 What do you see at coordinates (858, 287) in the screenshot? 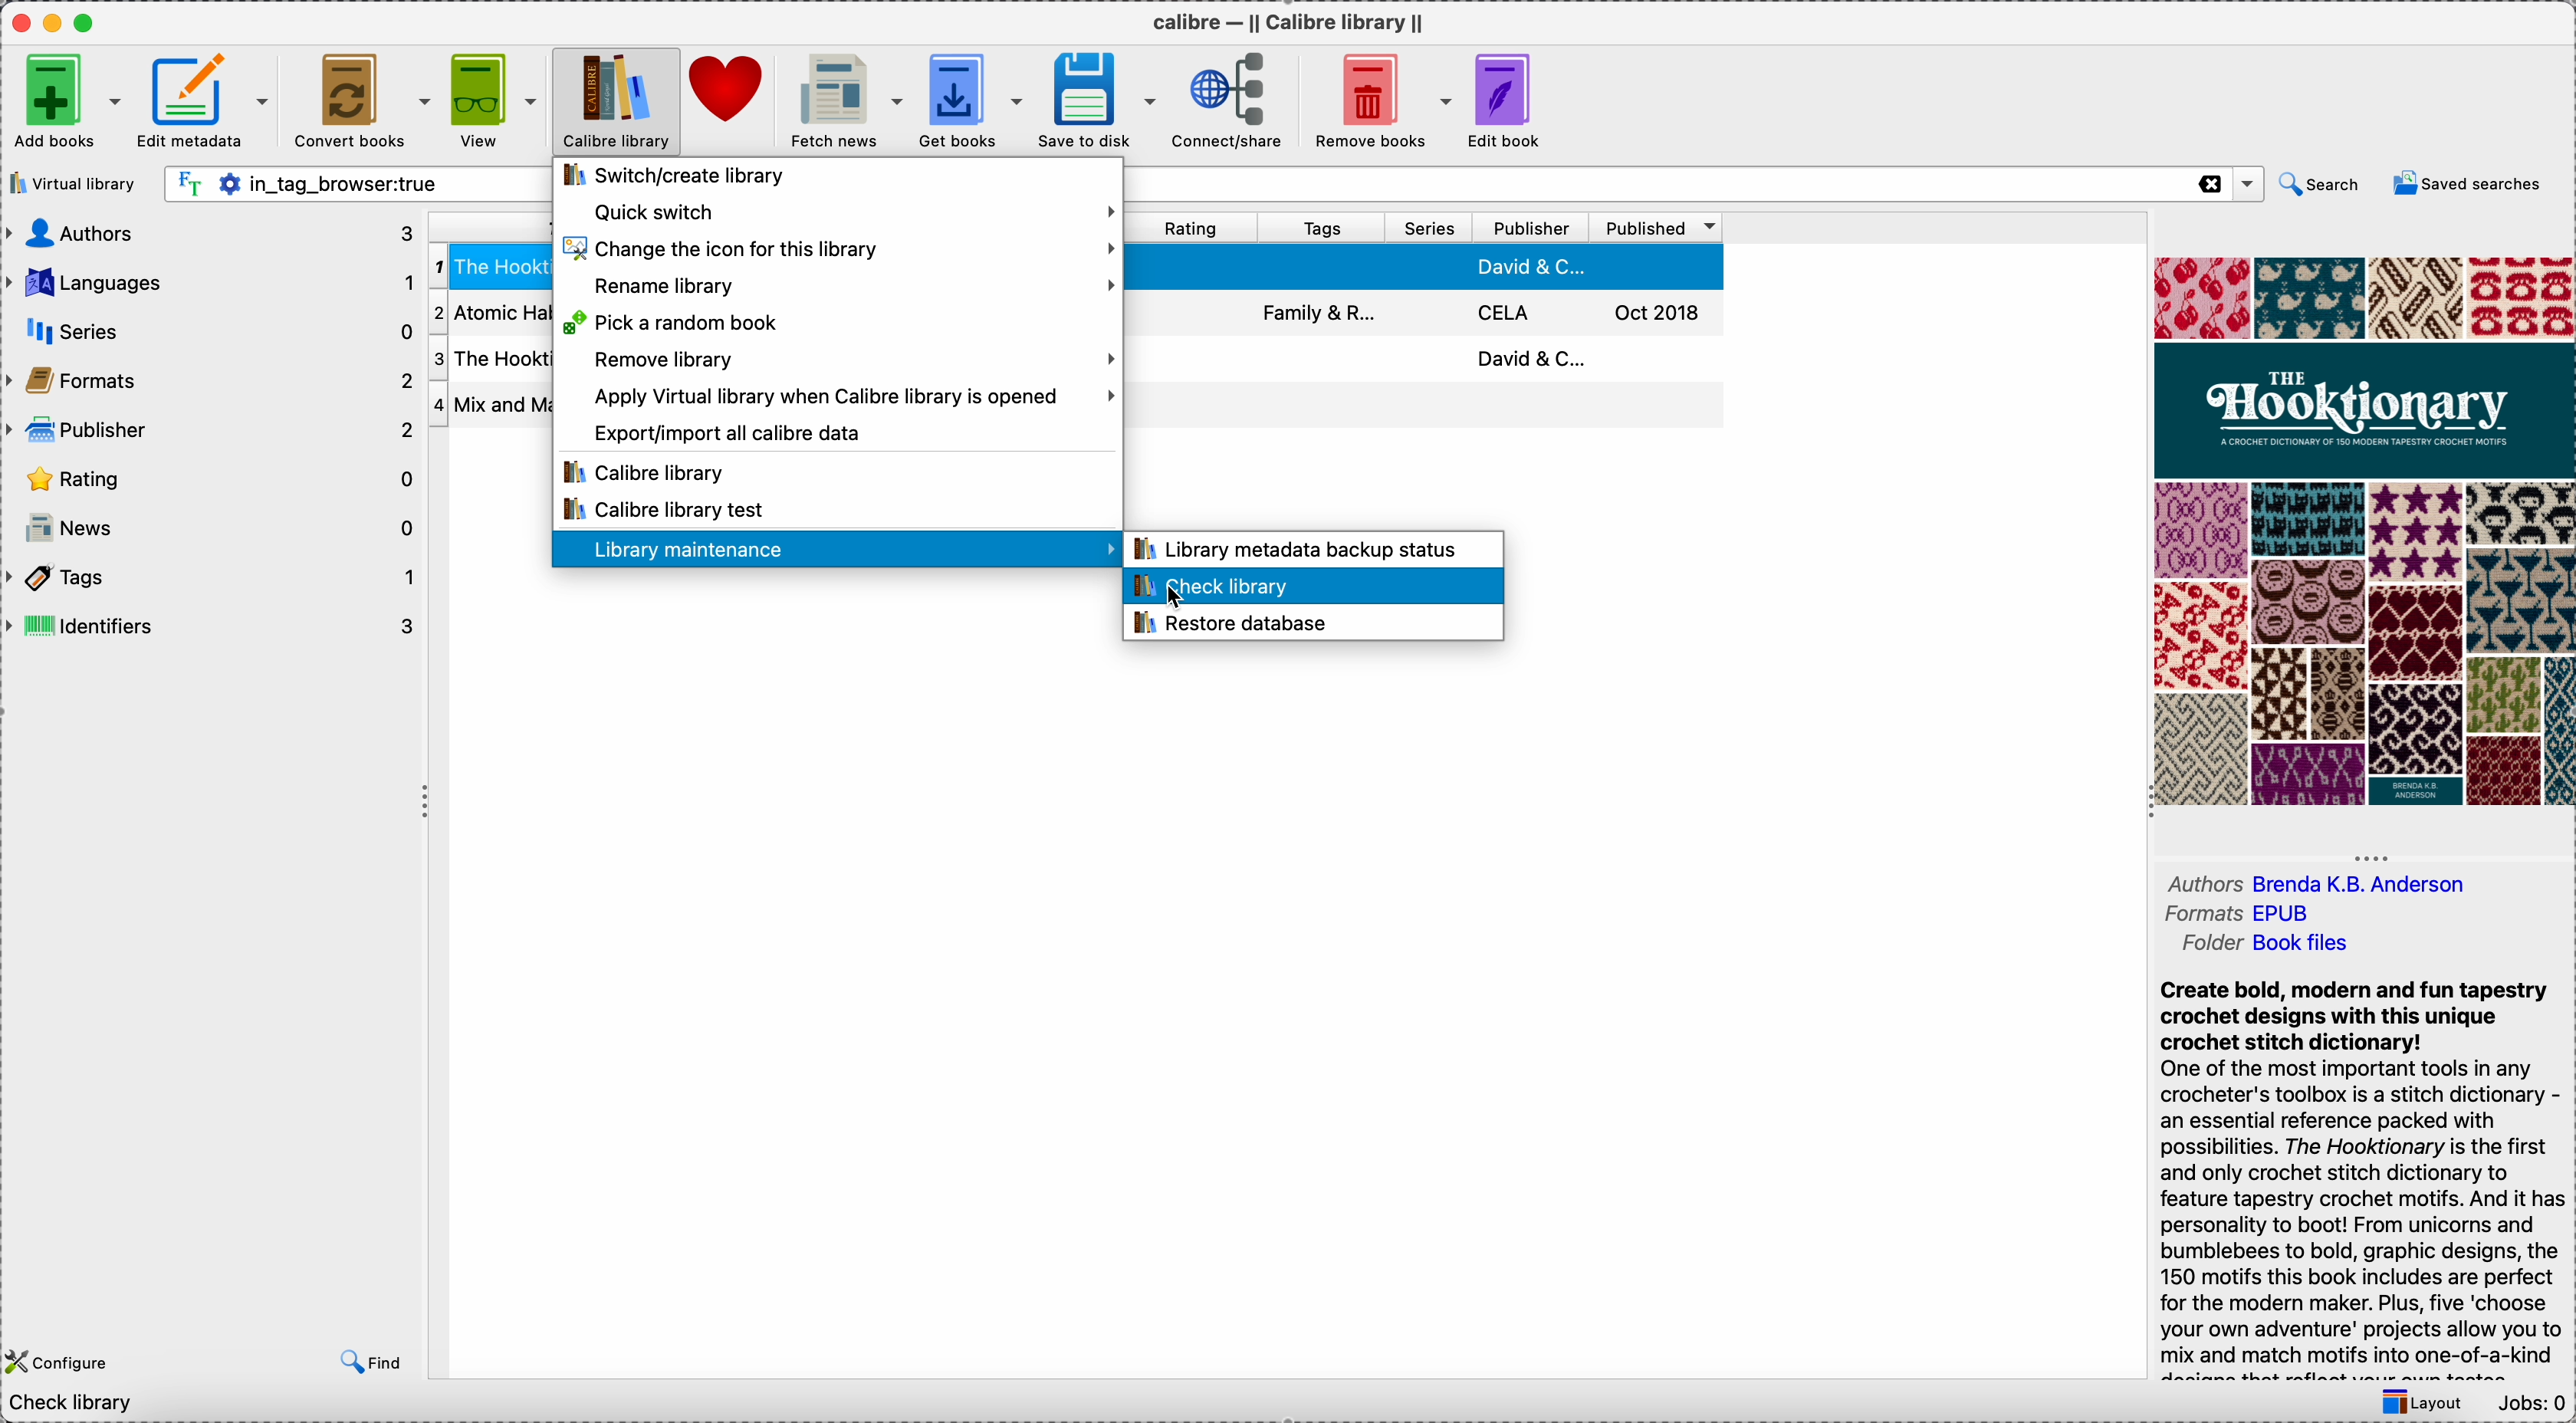
I see `rename library` at bounding box center [858, 287].